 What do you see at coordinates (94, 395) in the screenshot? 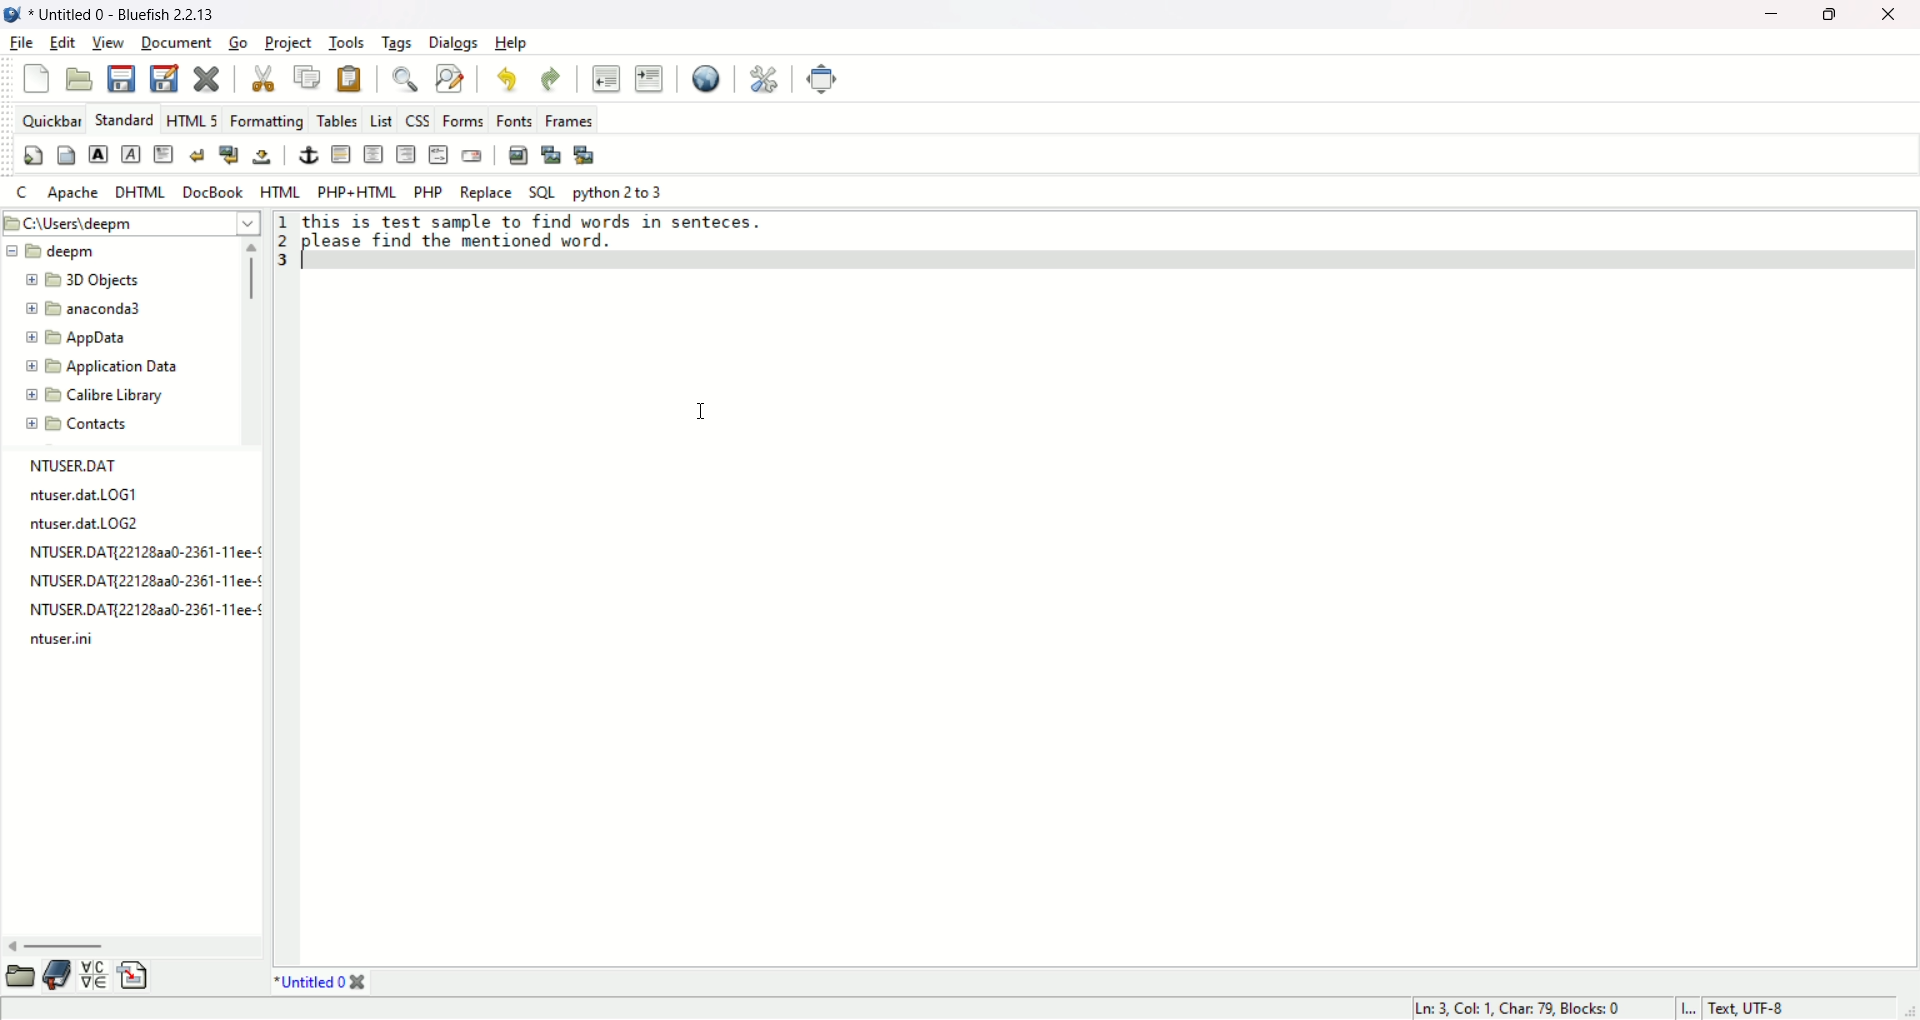
I see `calibre library` at bounding box center [94, 395].